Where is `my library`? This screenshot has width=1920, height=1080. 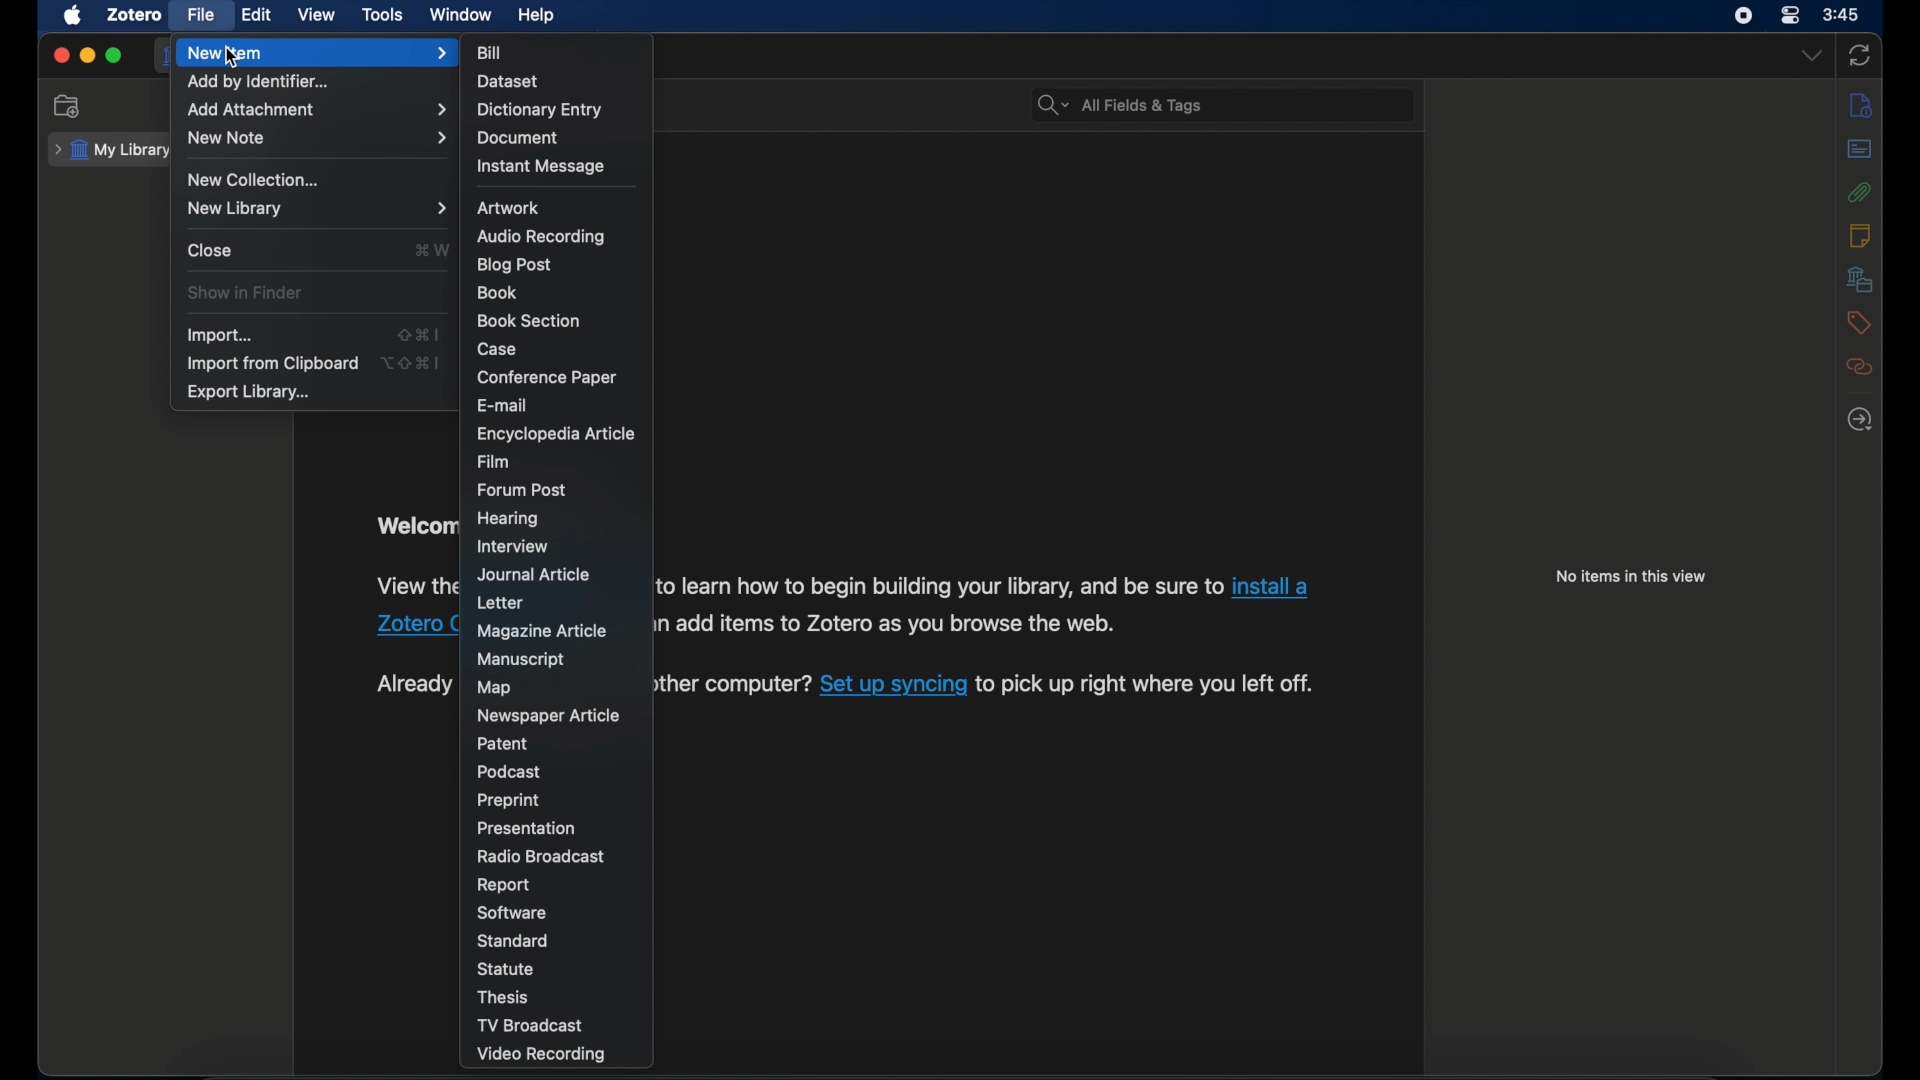 my library is located at coordinates (114, 150).